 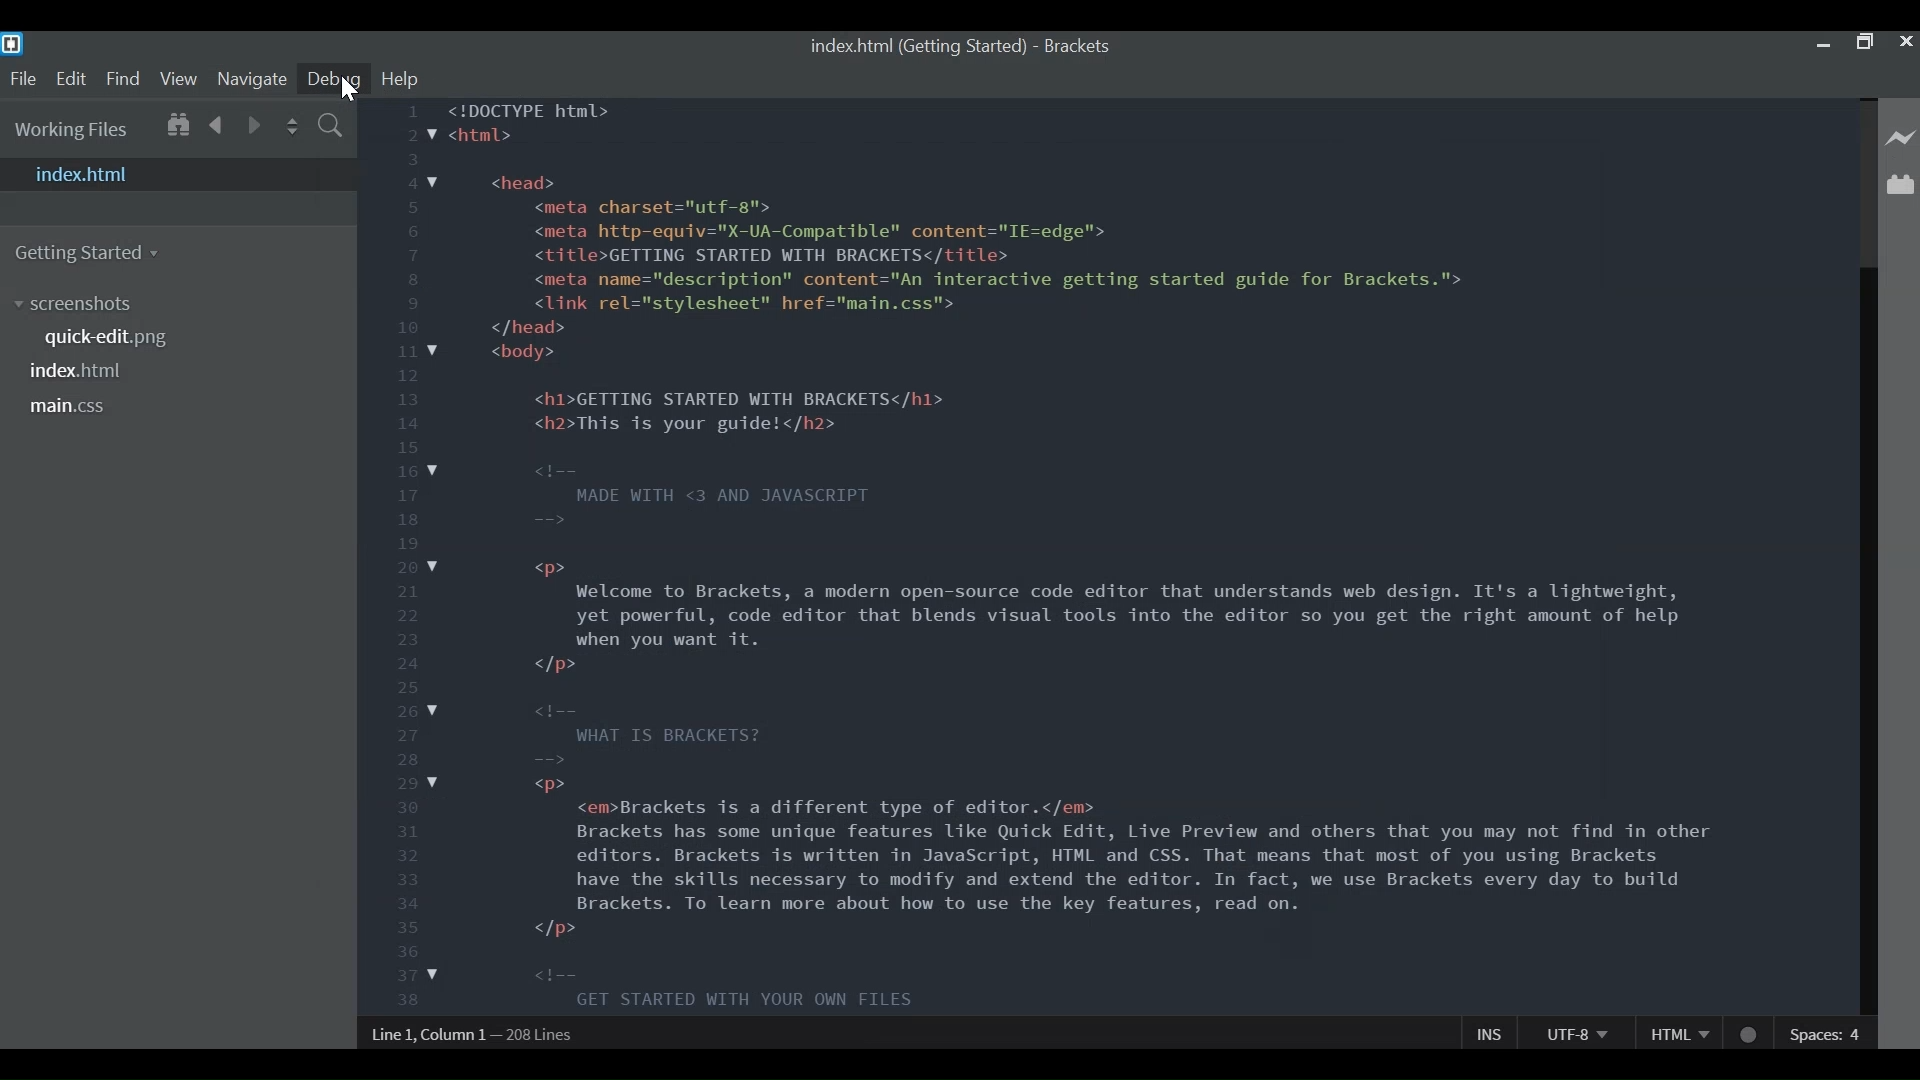 What do you see at coordinates (345, 89) in the screenshot?
I see `Cursor` at bounding box center [345, 89].